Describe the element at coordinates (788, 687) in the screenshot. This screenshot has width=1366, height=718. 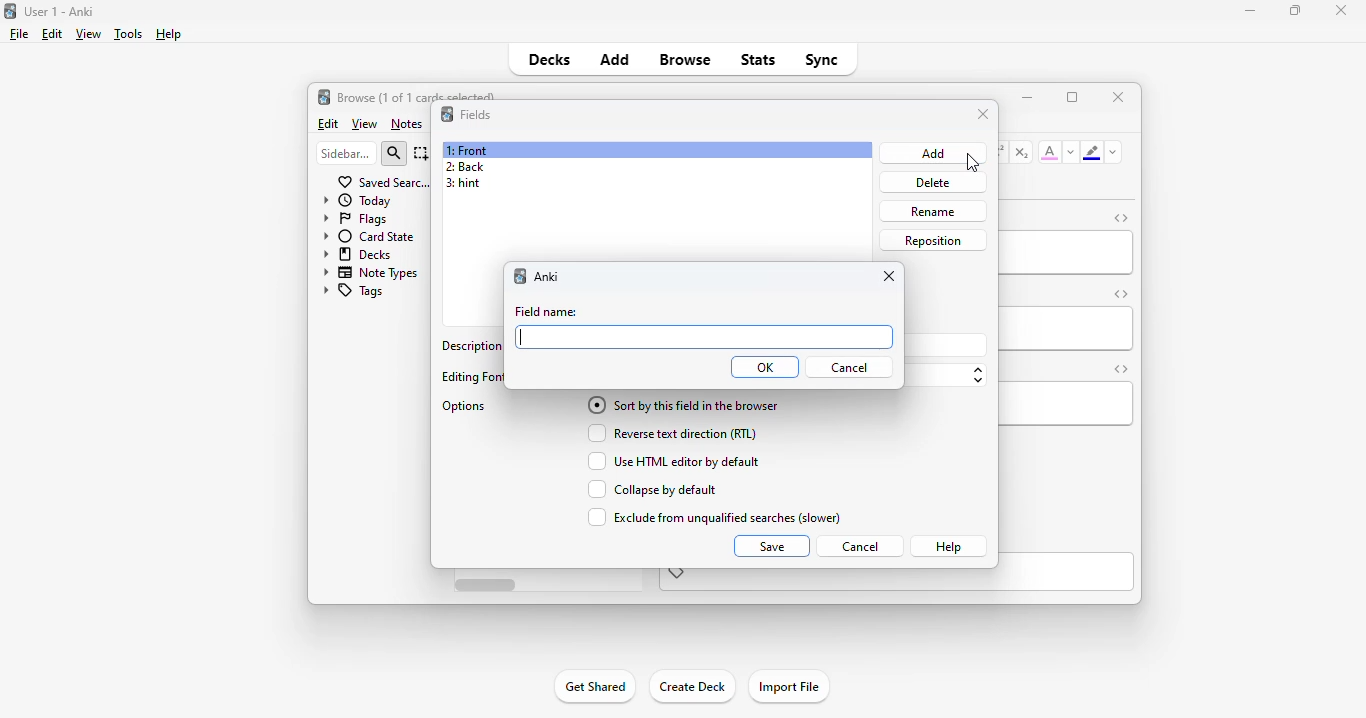
I see `import file` at that location.